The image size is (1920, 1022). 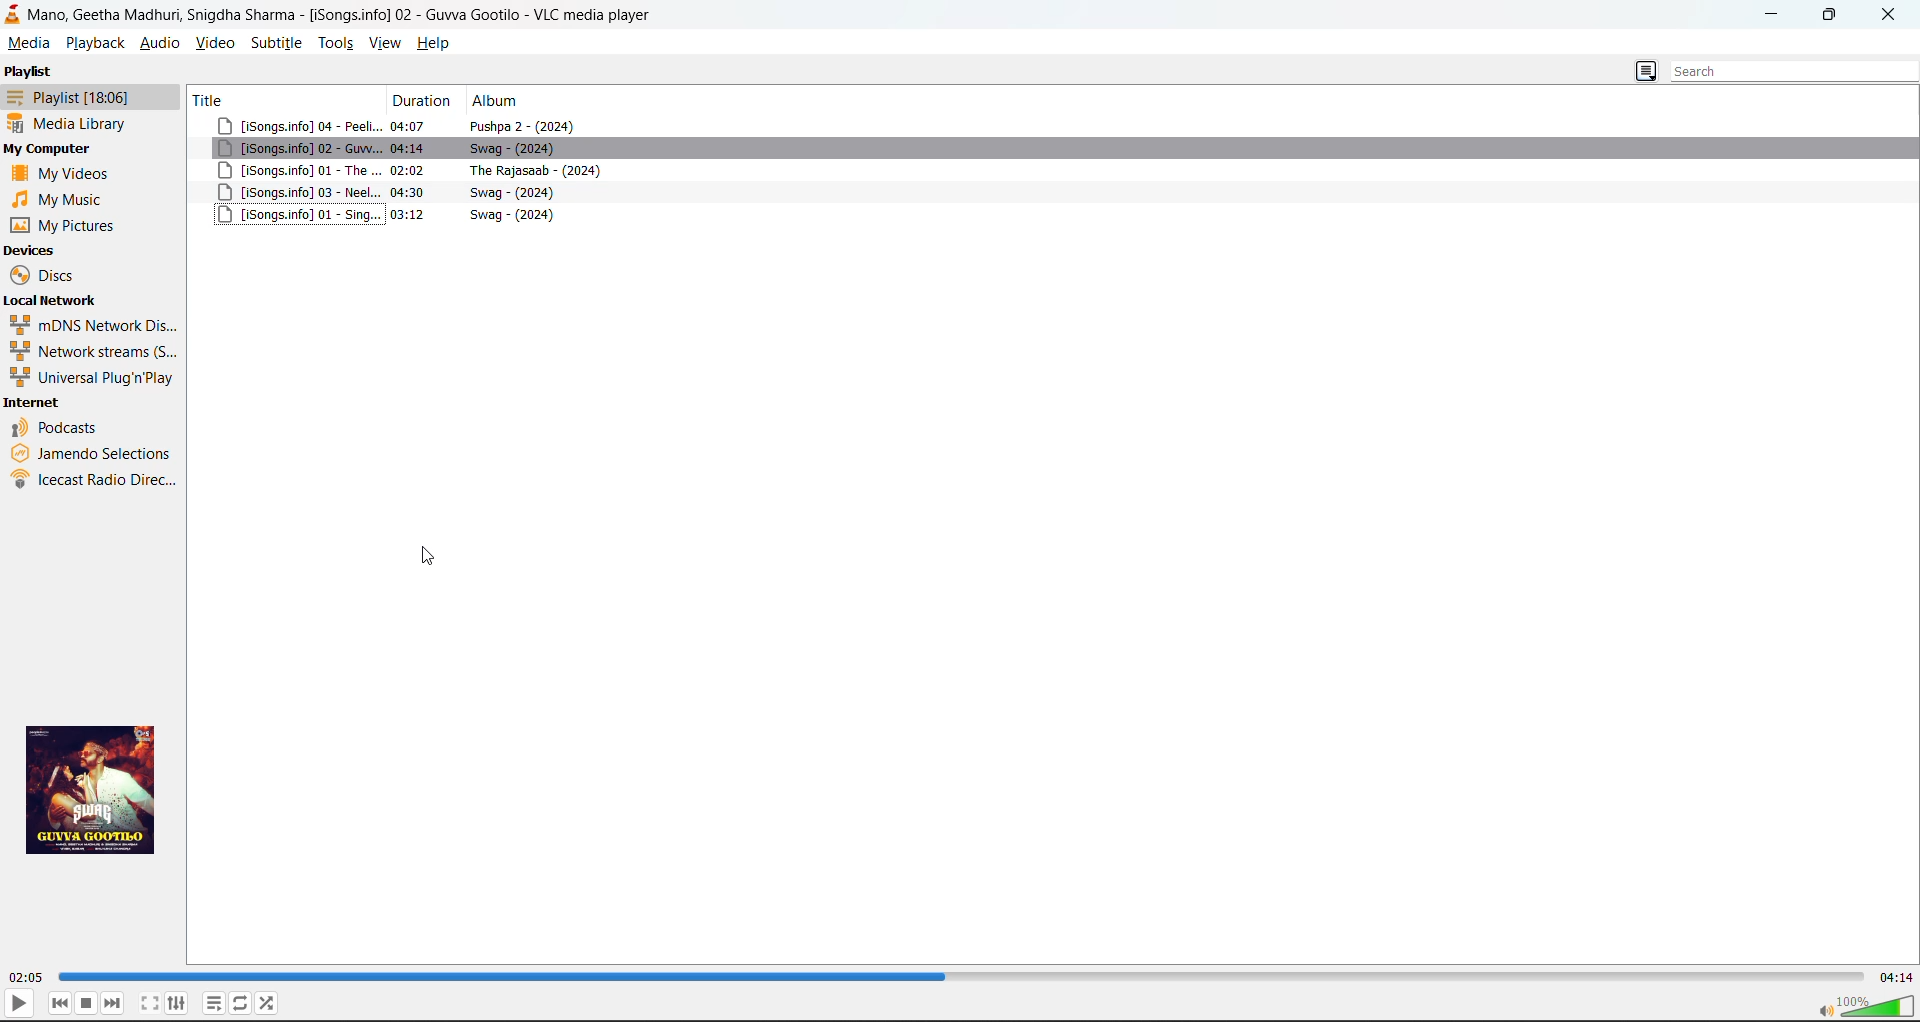 I want to click on jamendo selections, so click(x=94, y=451).